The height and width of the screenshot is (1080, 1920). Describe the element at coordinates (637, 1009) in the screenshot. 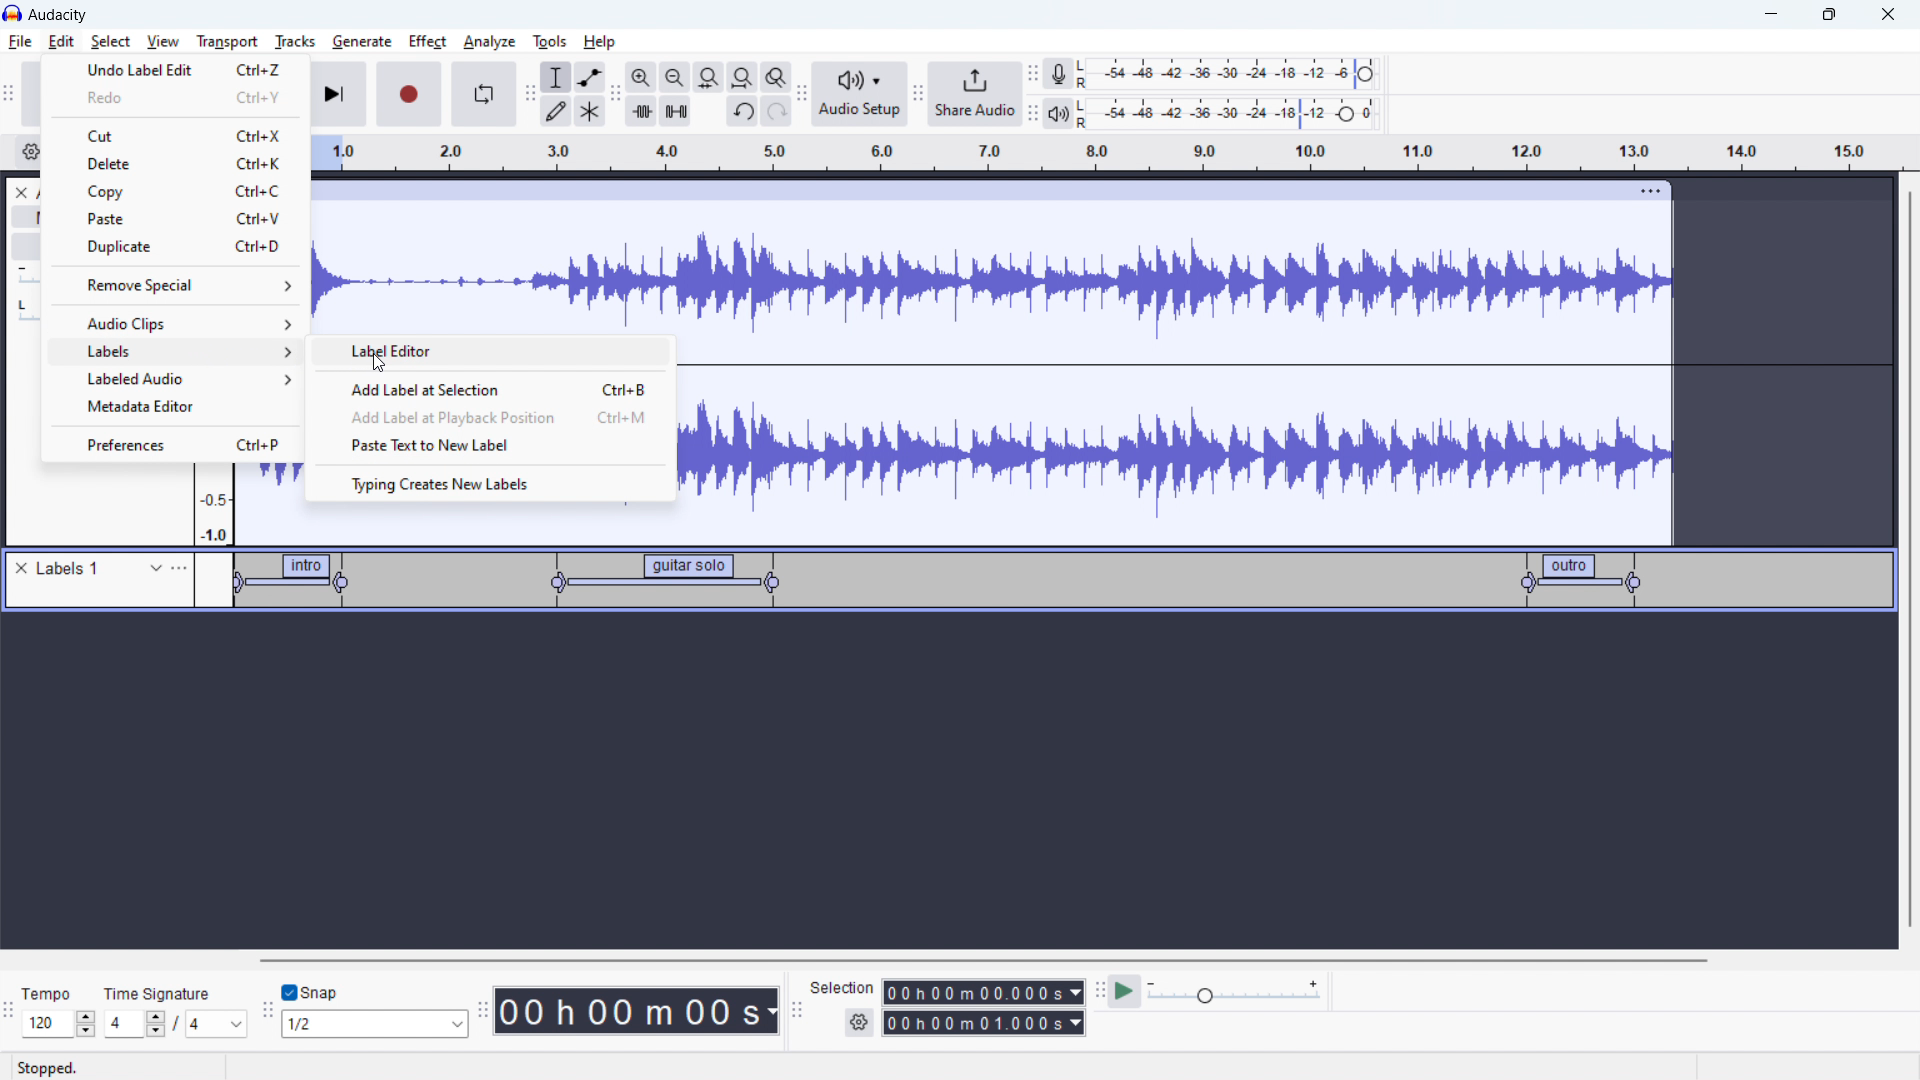

I see `timestamp` at that location.